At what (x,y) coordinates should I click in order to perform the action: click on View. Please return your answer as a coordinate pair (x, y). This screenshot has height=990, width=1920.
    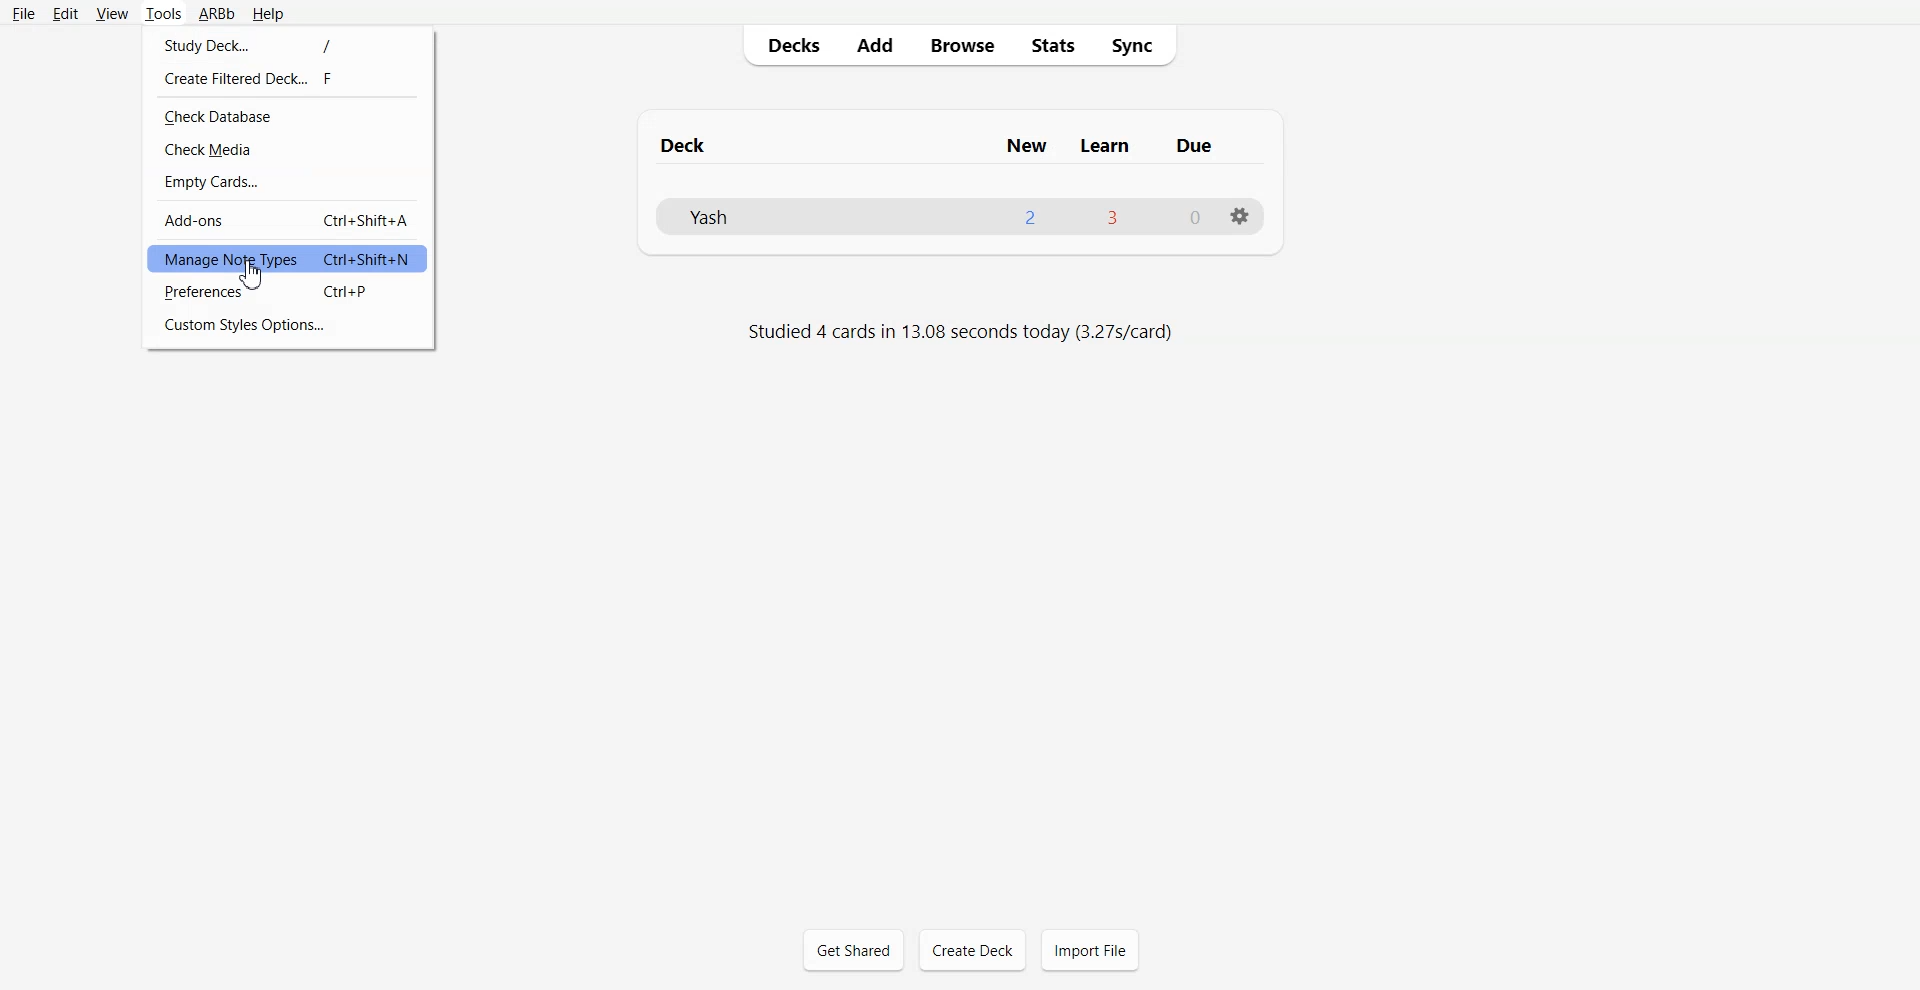
    Looking at the image, I should click on (110, 13).